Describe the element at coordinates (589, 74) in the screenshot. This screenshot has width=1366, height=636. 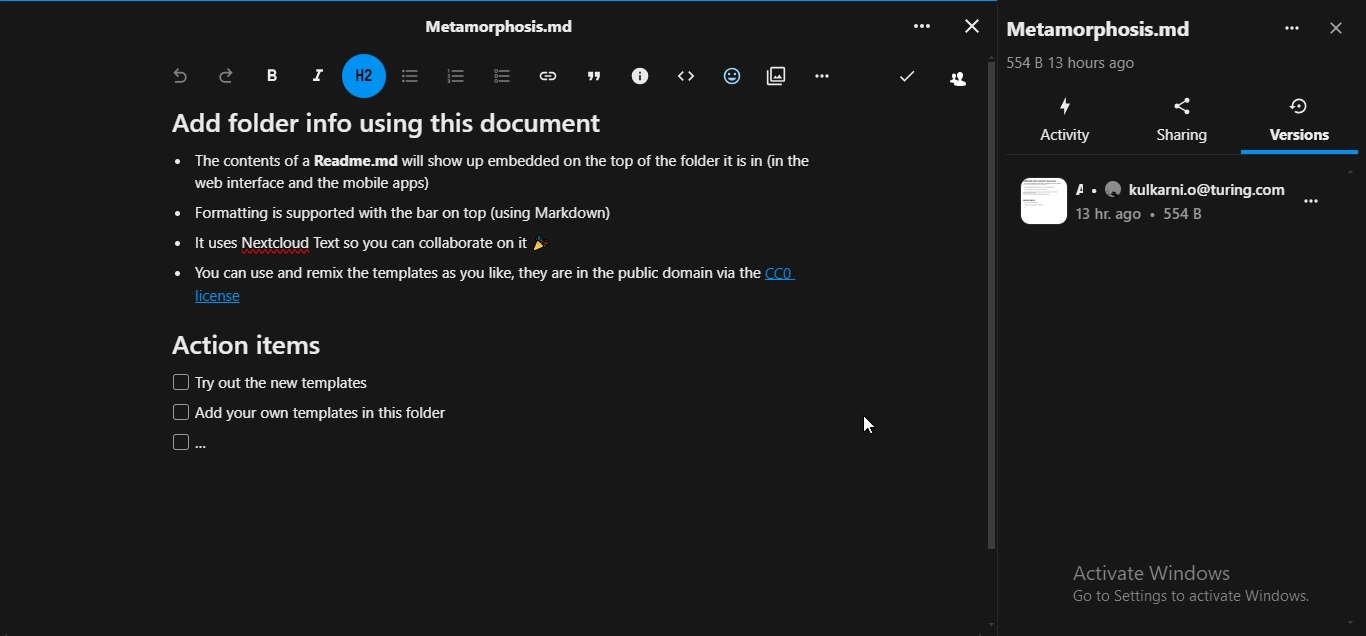
I see `blockquote` at that location.